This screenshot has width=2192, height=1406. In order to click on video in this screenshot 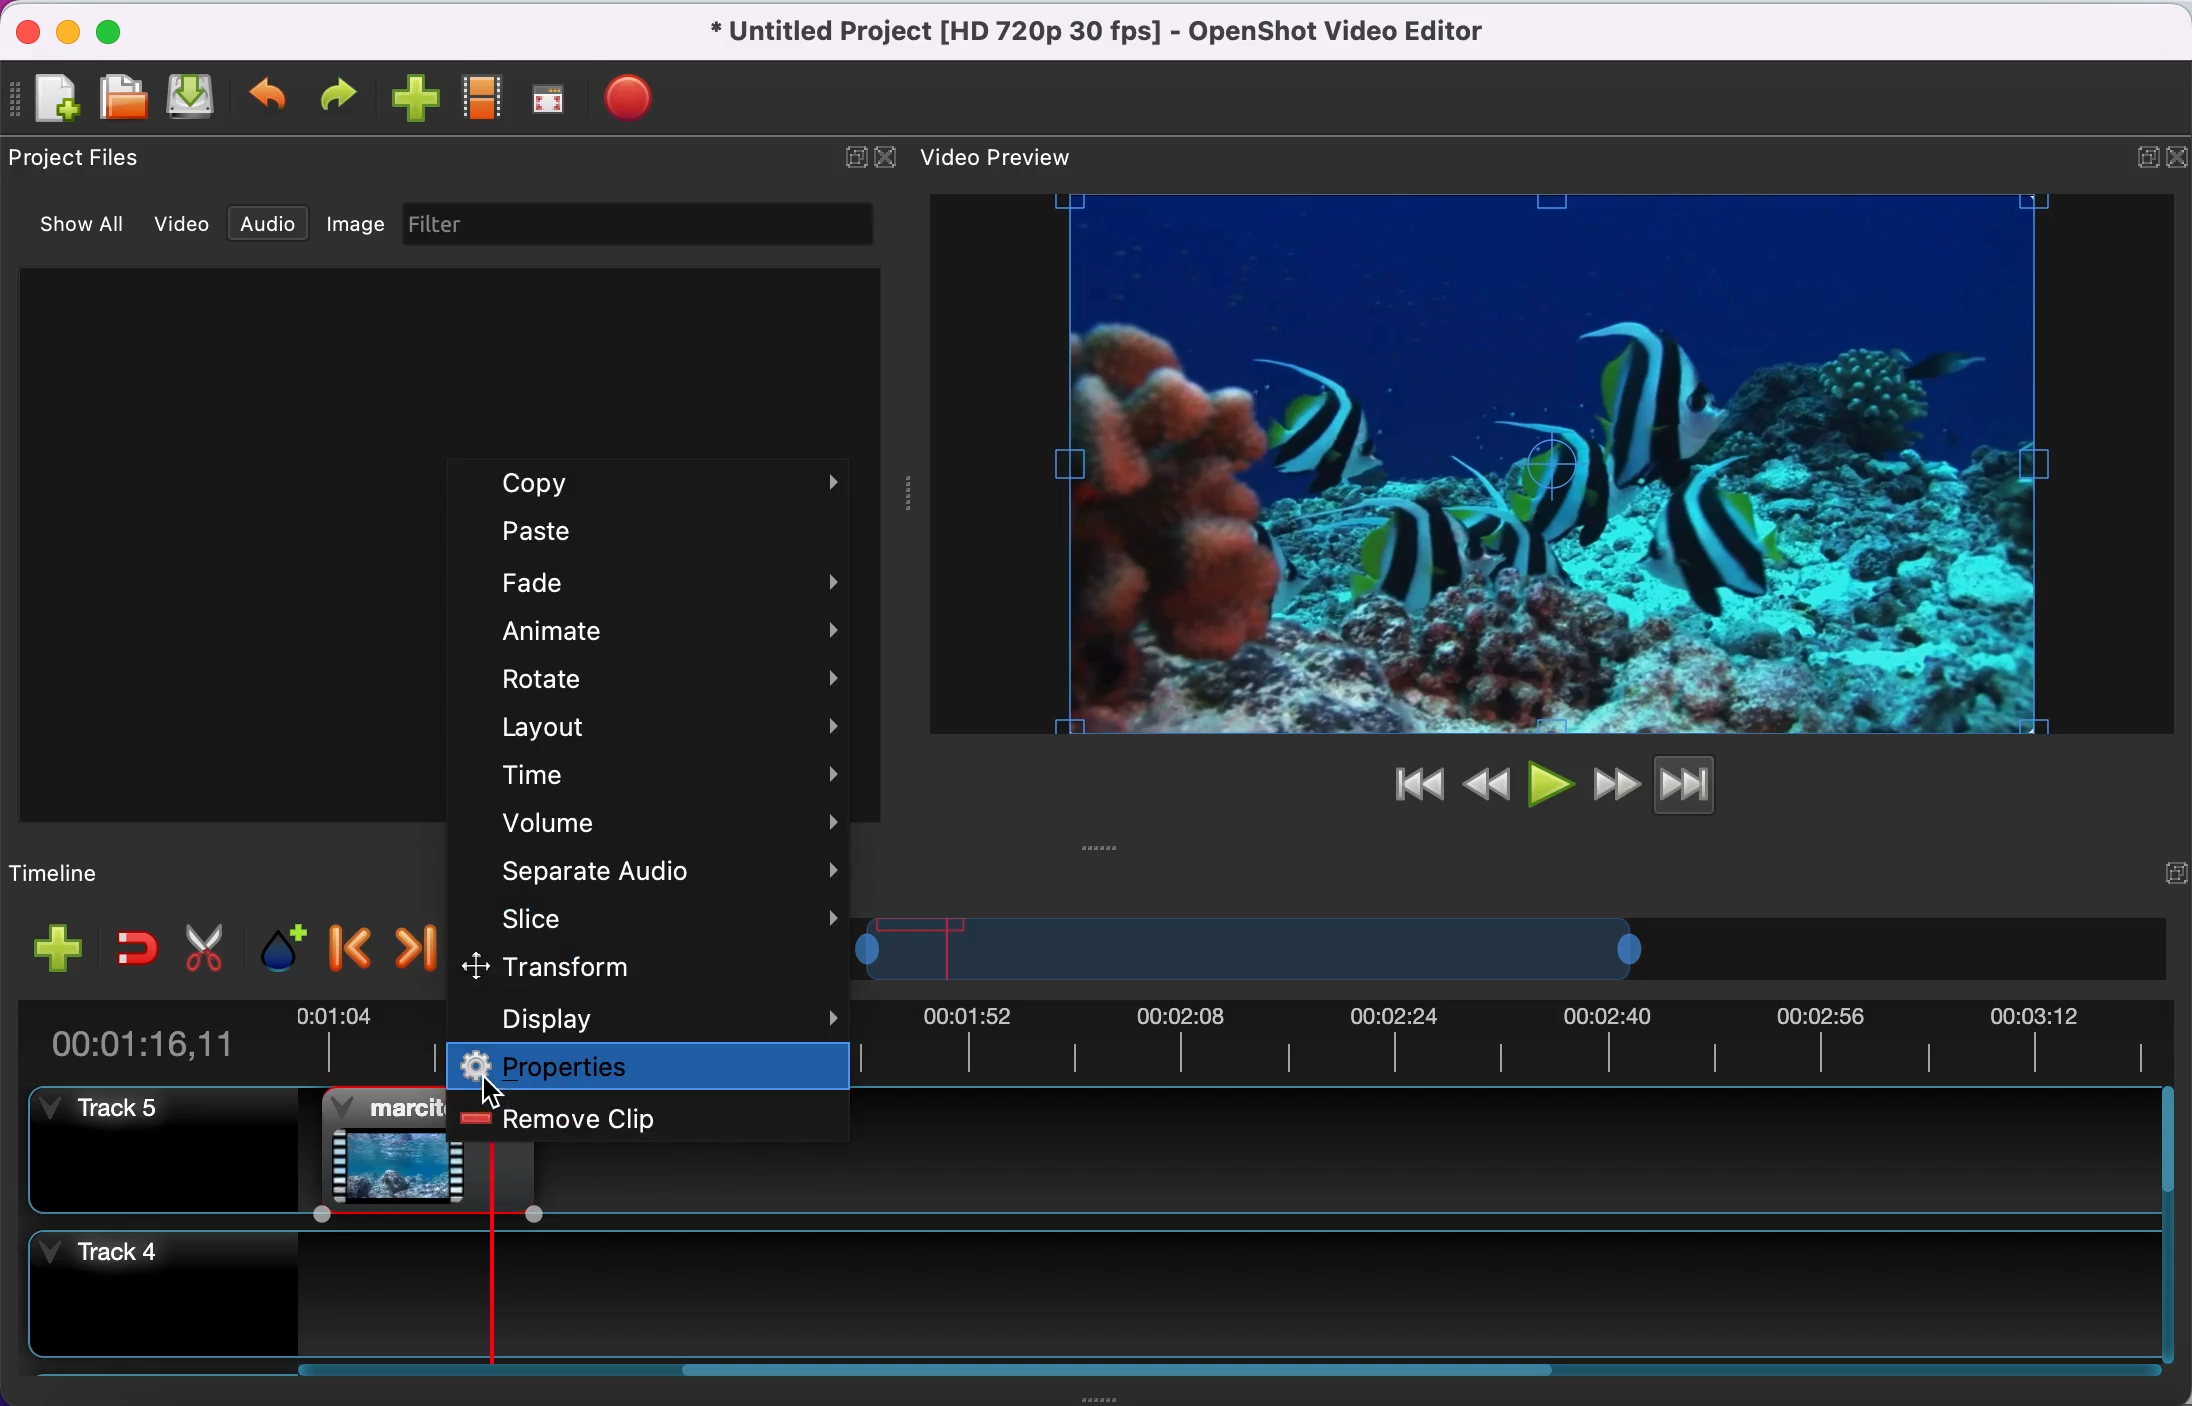, I will do `click(173, 222)`.